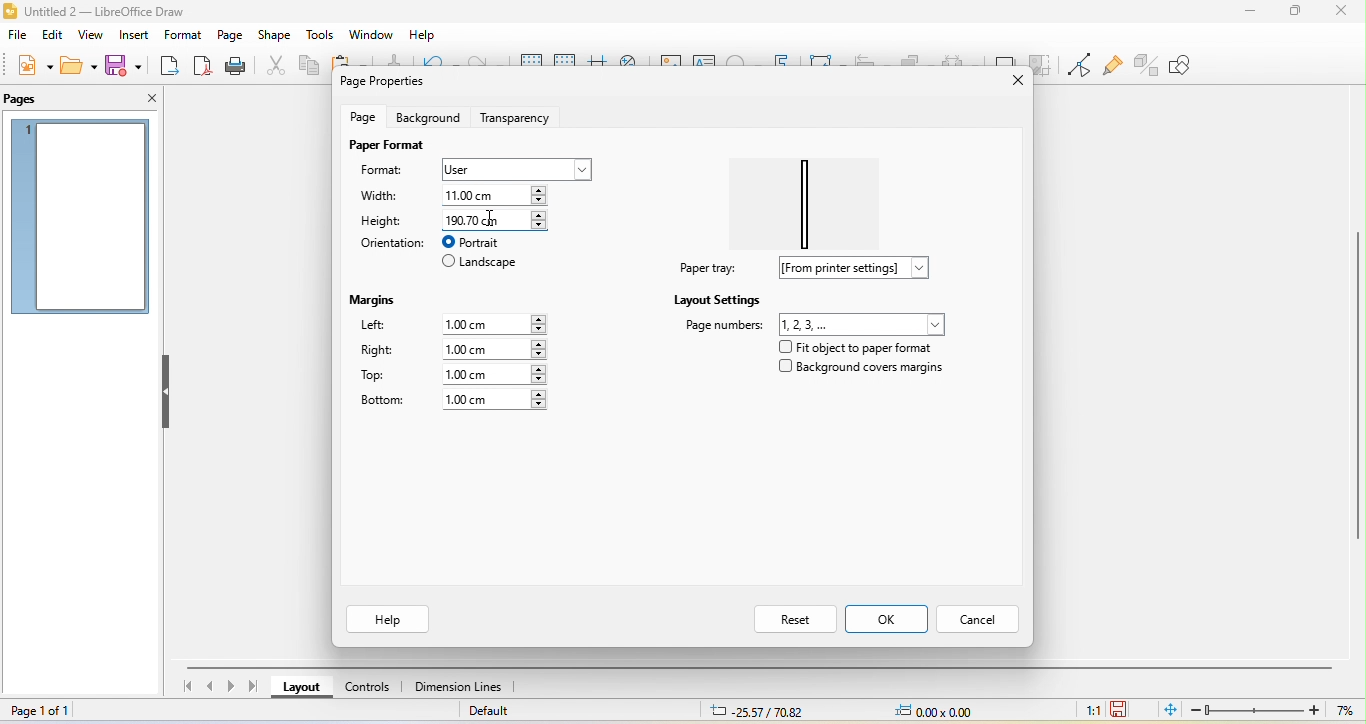  I want to click on maximize, so click(1294, 12).